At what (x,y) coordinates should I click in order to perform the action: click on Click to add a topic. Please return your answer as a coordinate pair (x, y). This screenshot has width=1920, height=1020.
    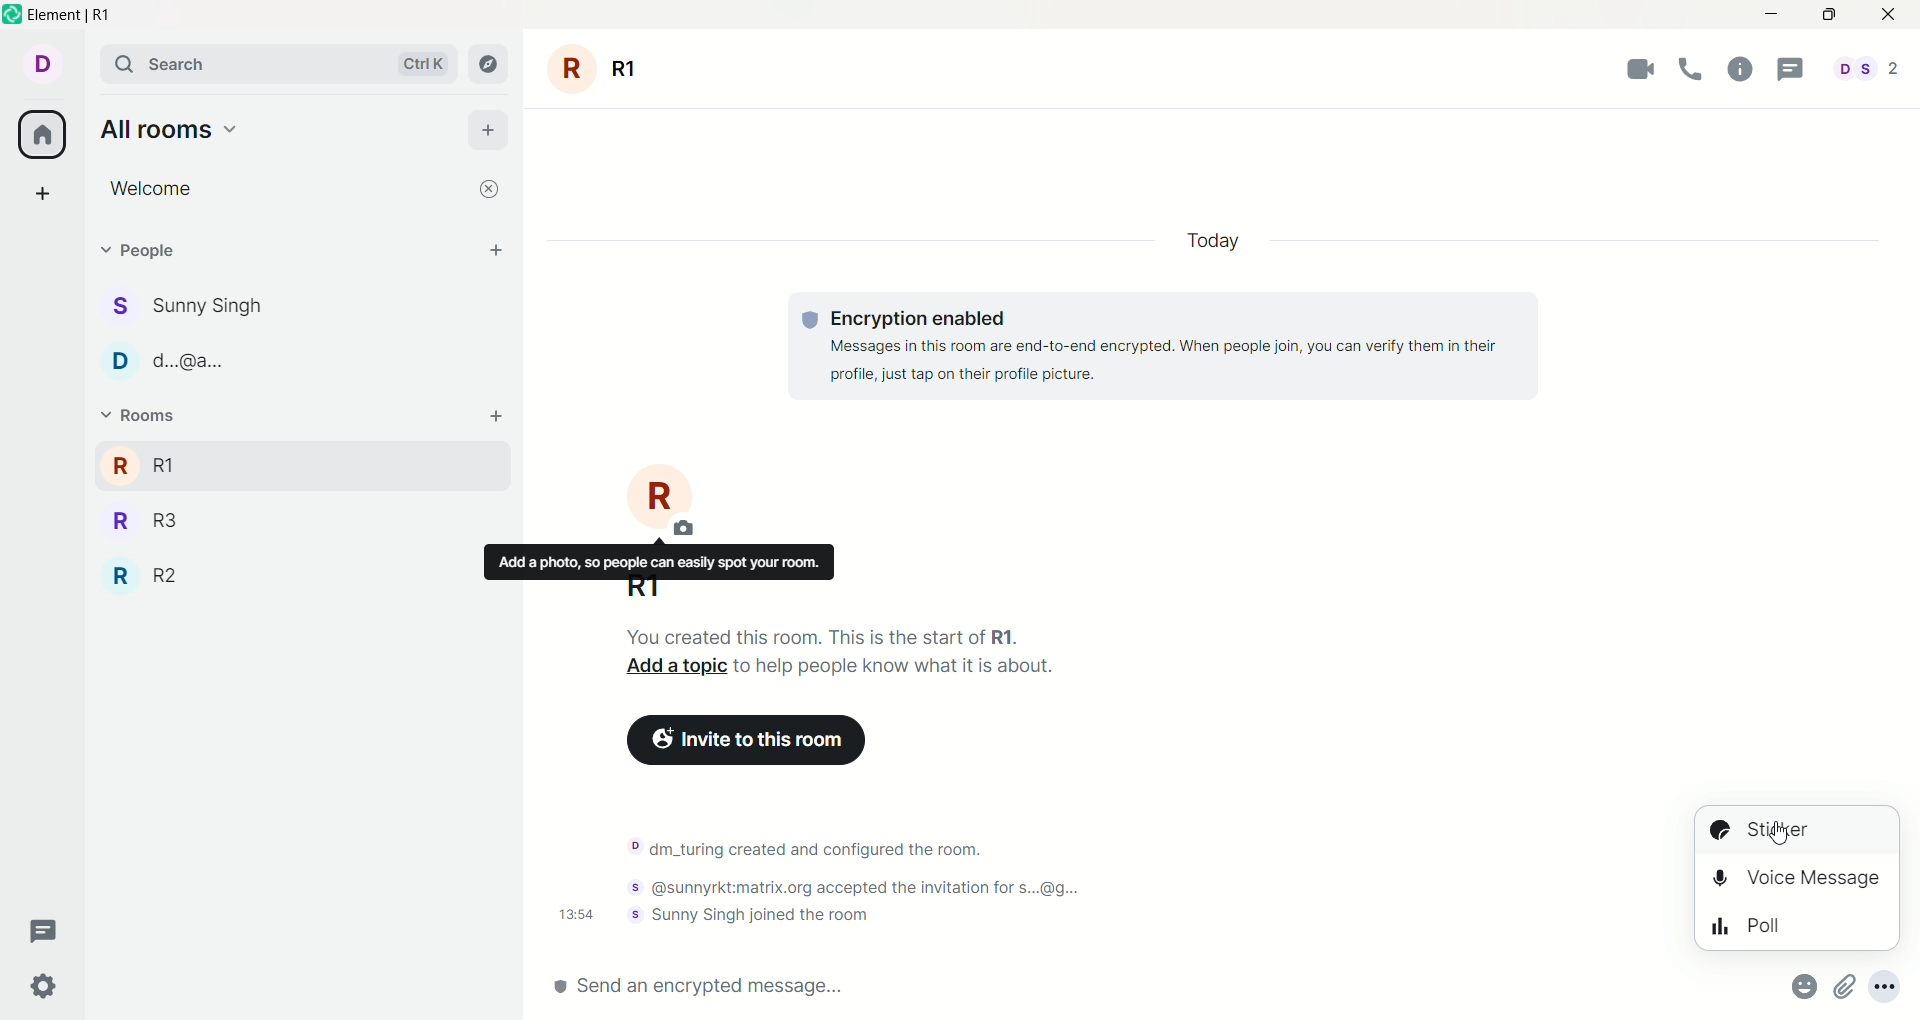
    Looking at the image, I should click on (676, 666).